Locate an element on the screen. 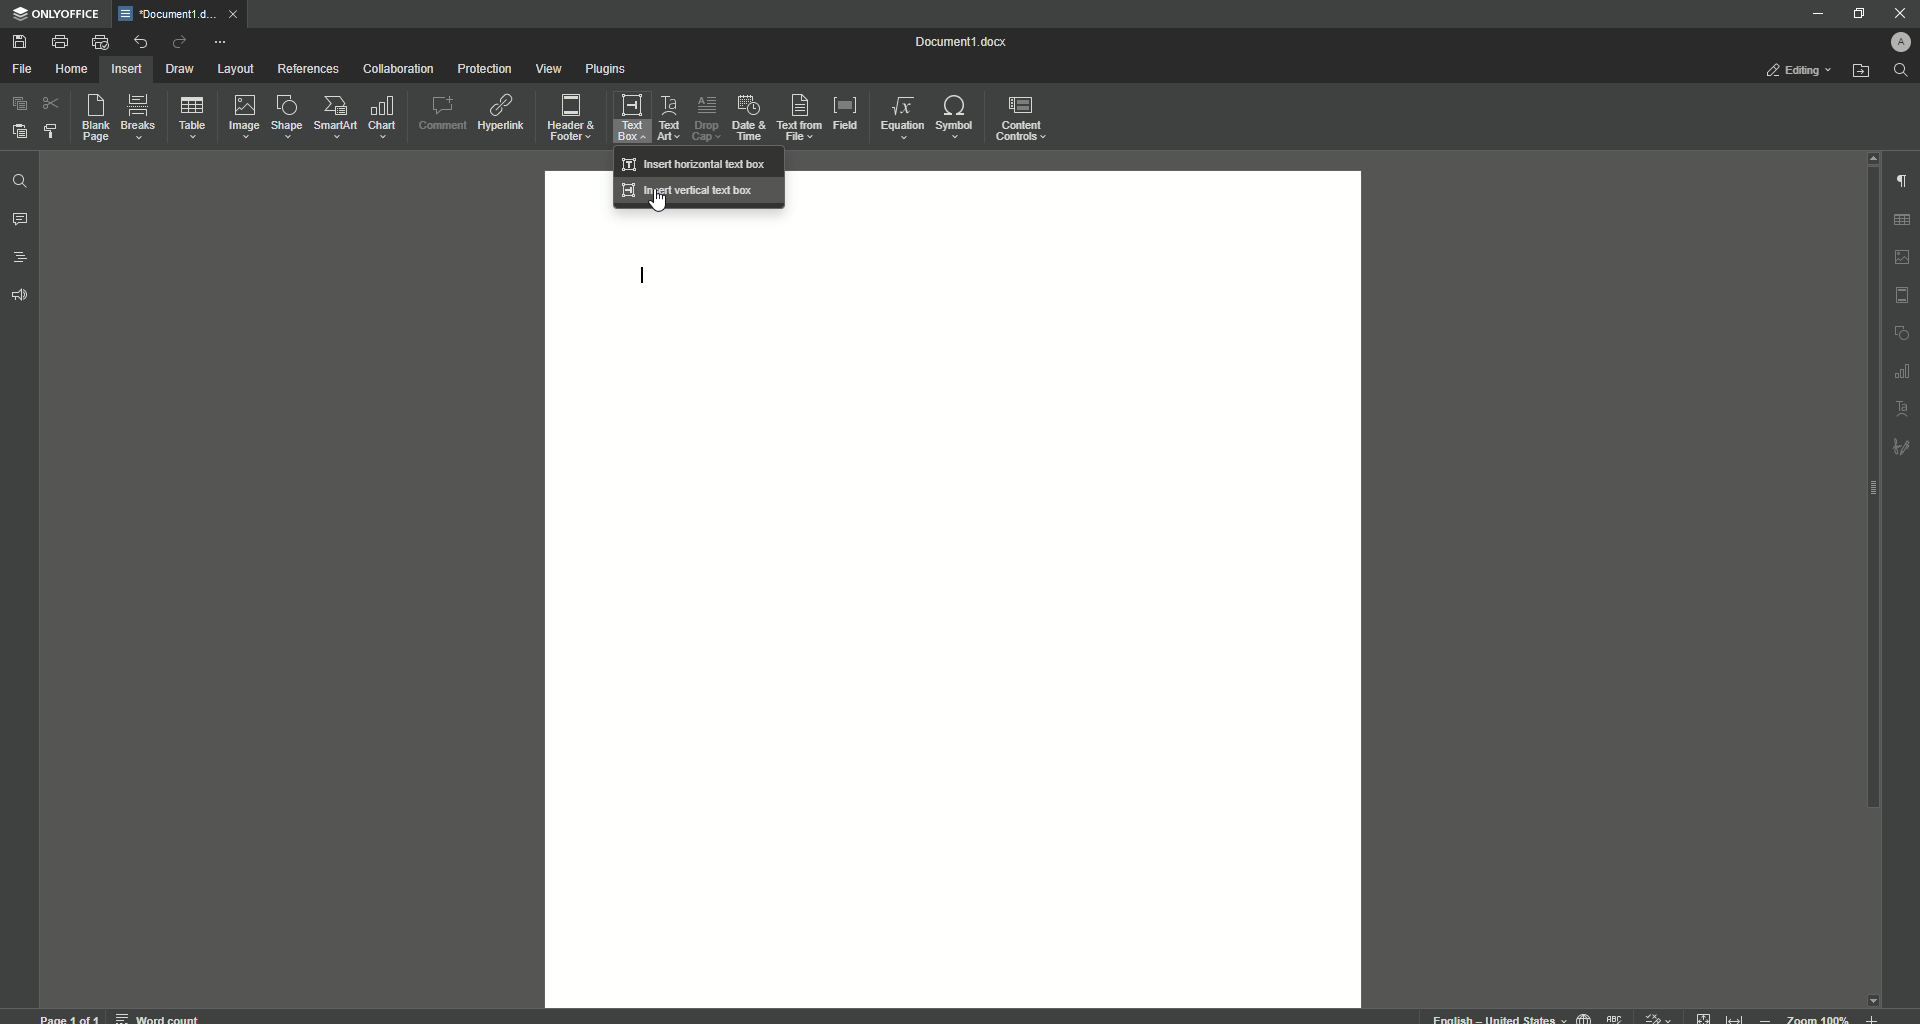 The width and height of the screenshot is (1920, 1024). Copy is located at coordinates (20, 104).